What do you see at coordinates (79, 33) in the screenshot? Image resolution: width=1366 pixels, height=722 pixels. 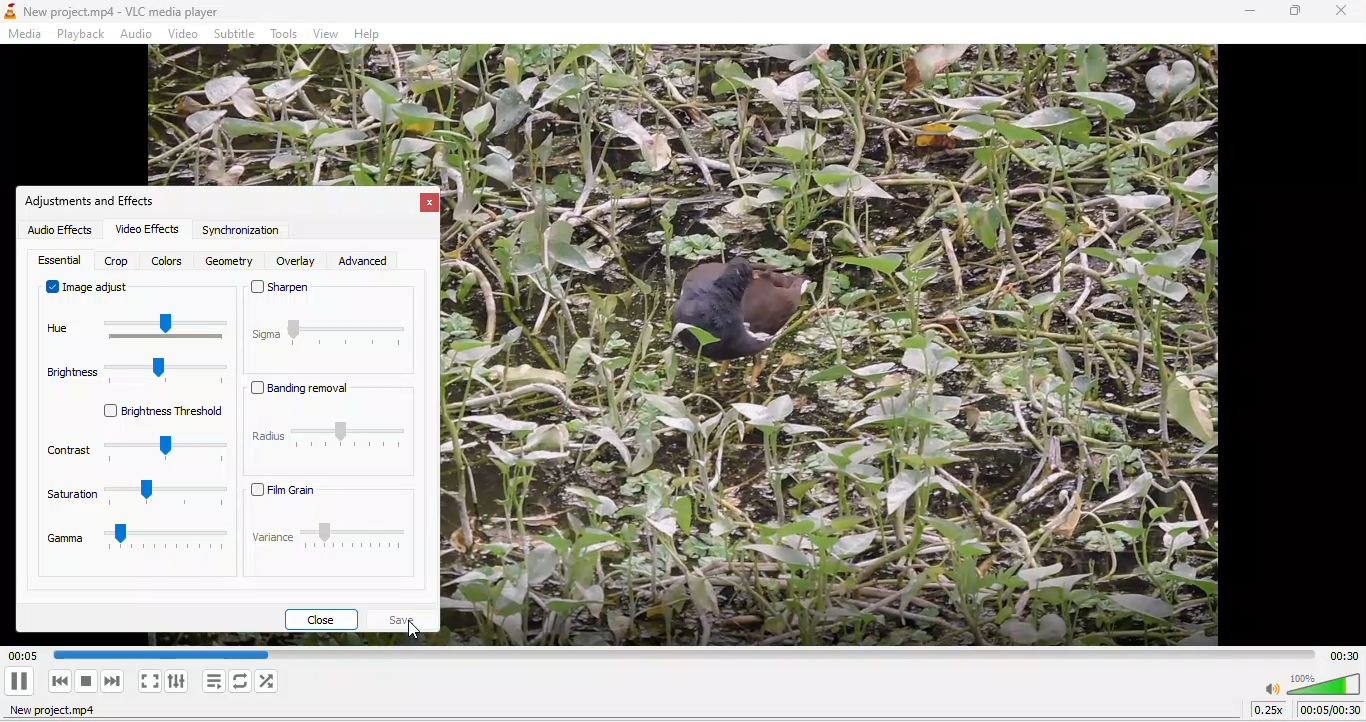 I see `playback` at bounding box center [79, 33].